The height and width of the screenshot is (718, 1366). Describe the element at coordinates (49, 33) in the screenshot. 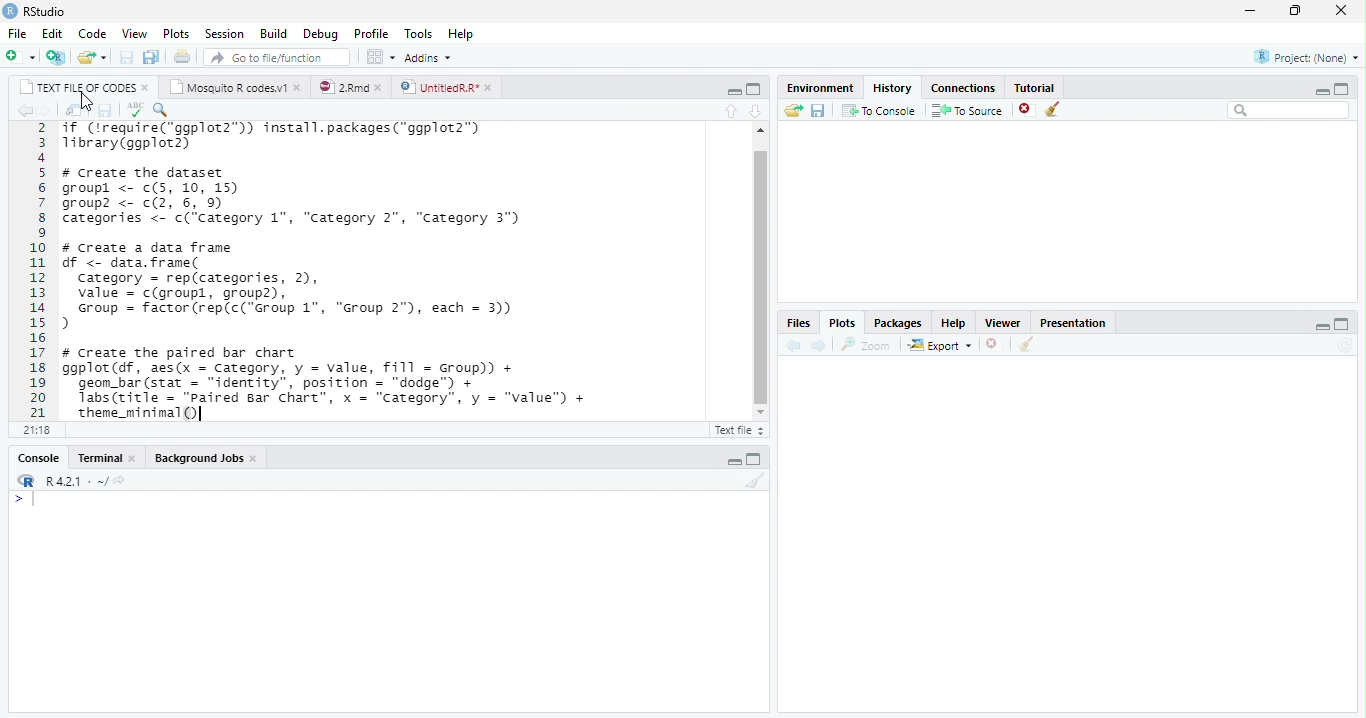

I see `edit` at that location.